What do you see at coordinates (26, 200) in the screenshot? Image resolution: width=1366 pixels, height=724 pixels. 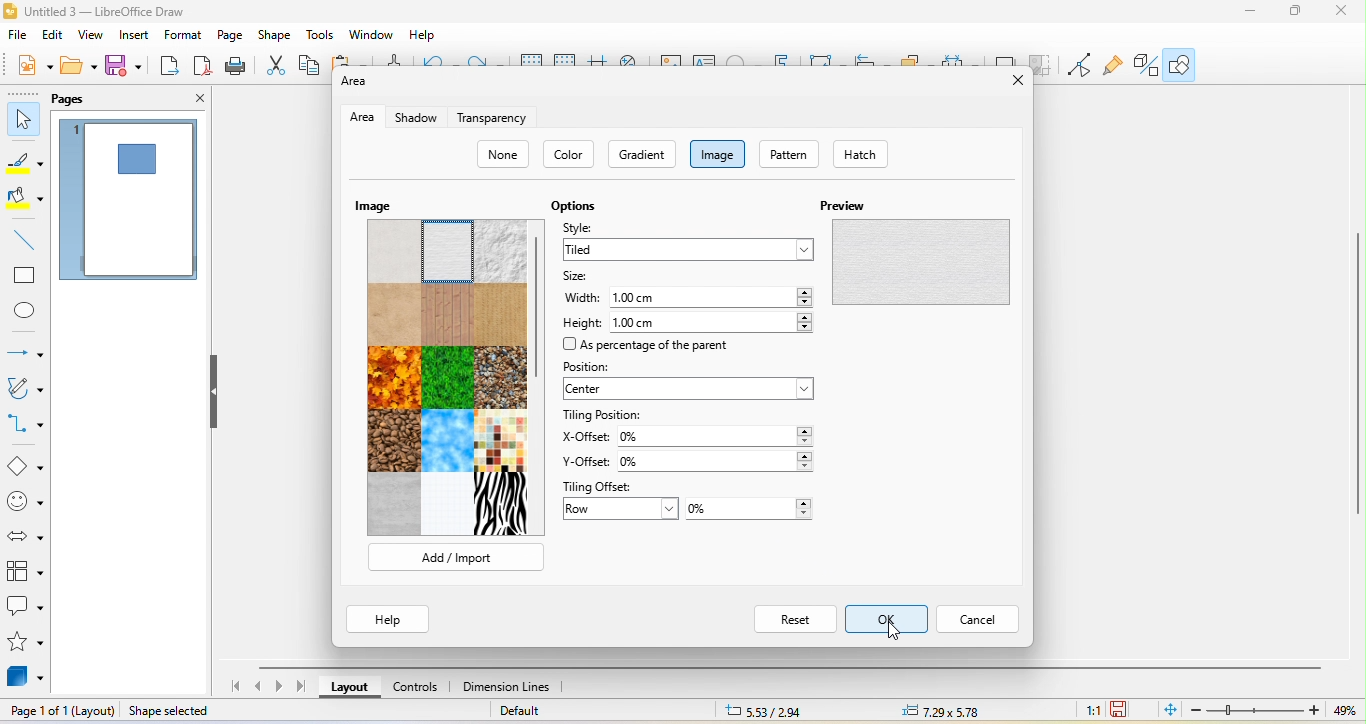 I see `fill color` at bounding box center [26, 200].